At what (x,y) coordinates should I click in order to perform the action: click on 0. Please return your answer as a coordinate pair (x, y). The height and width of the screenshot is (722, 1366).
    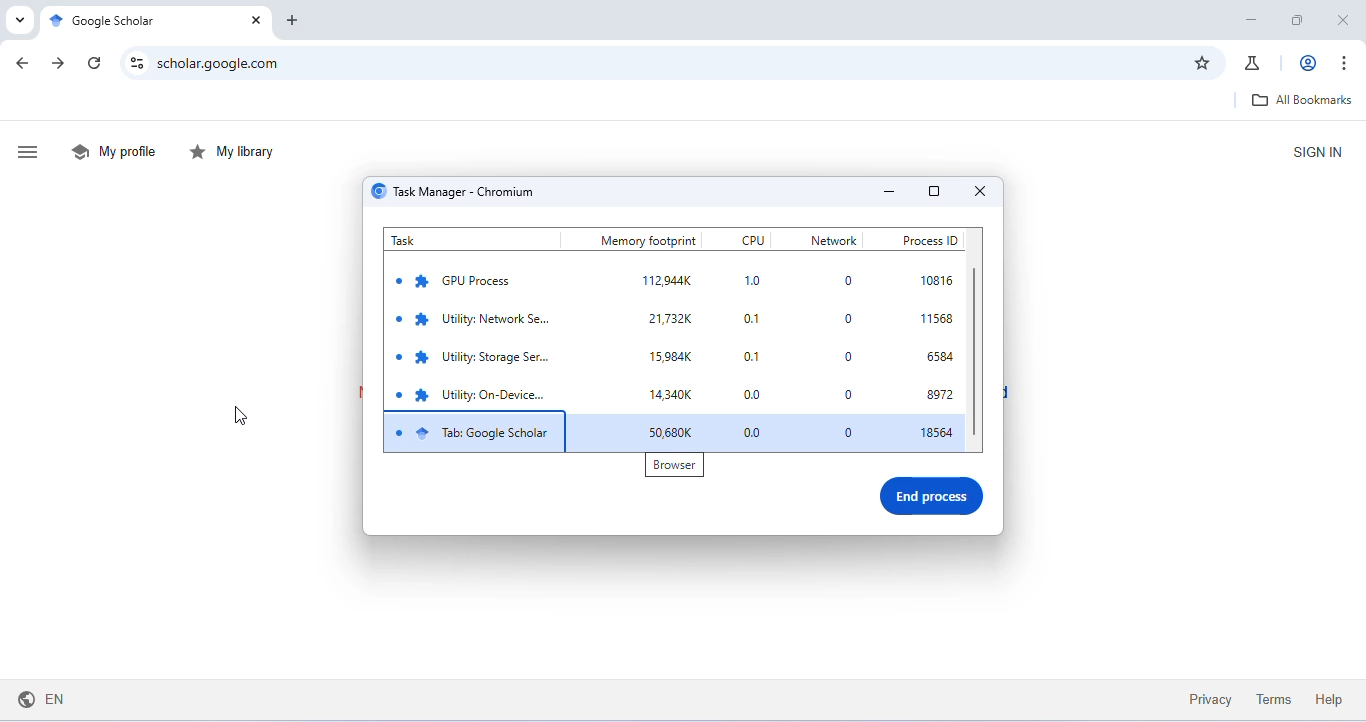
    Looking at the image, I should click on (844, 357).